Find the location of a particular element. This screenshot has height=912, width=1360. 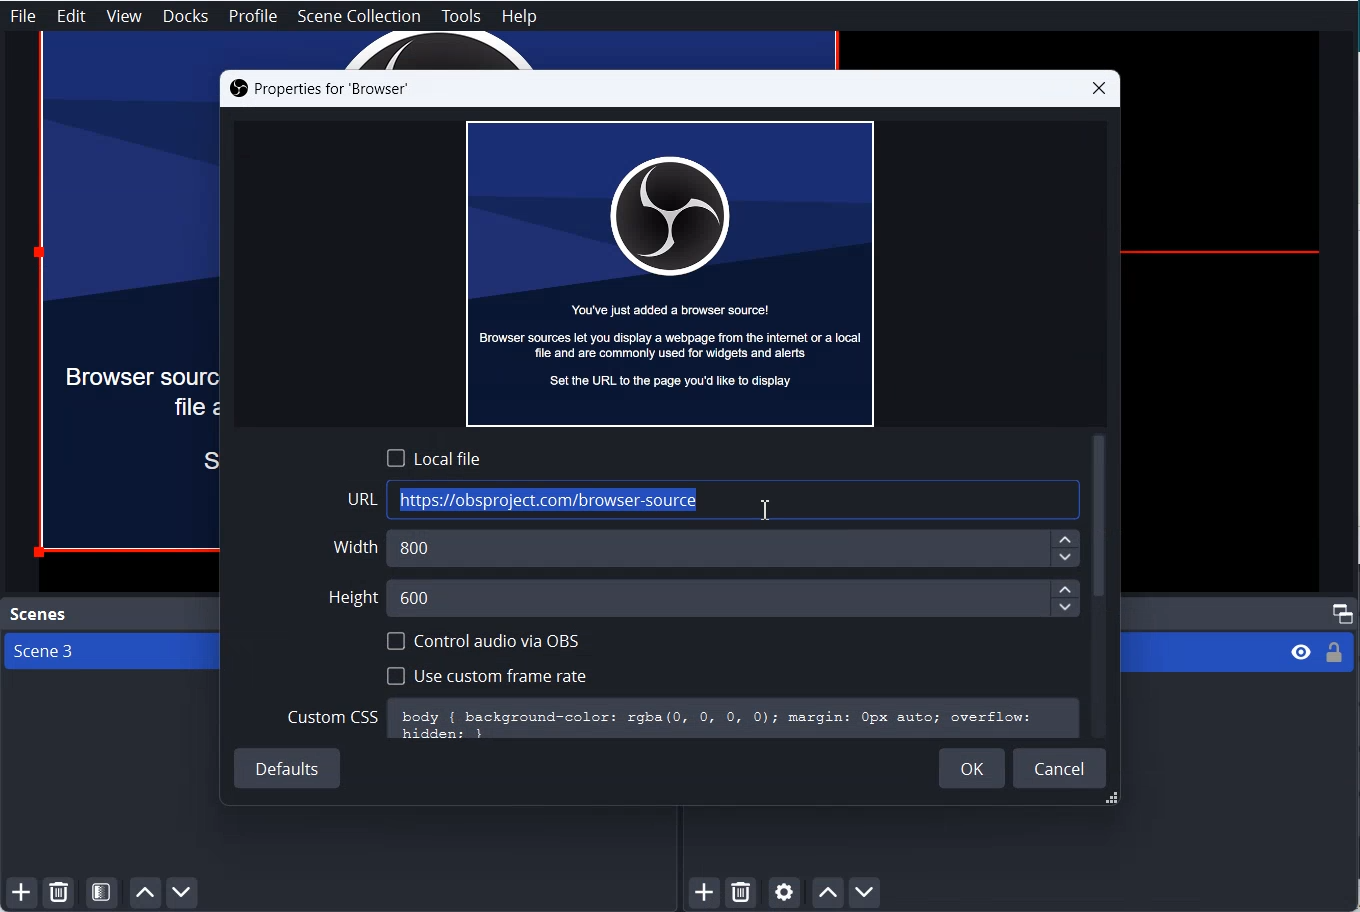

Remove selected Scene is located at coordinates (59, 893).